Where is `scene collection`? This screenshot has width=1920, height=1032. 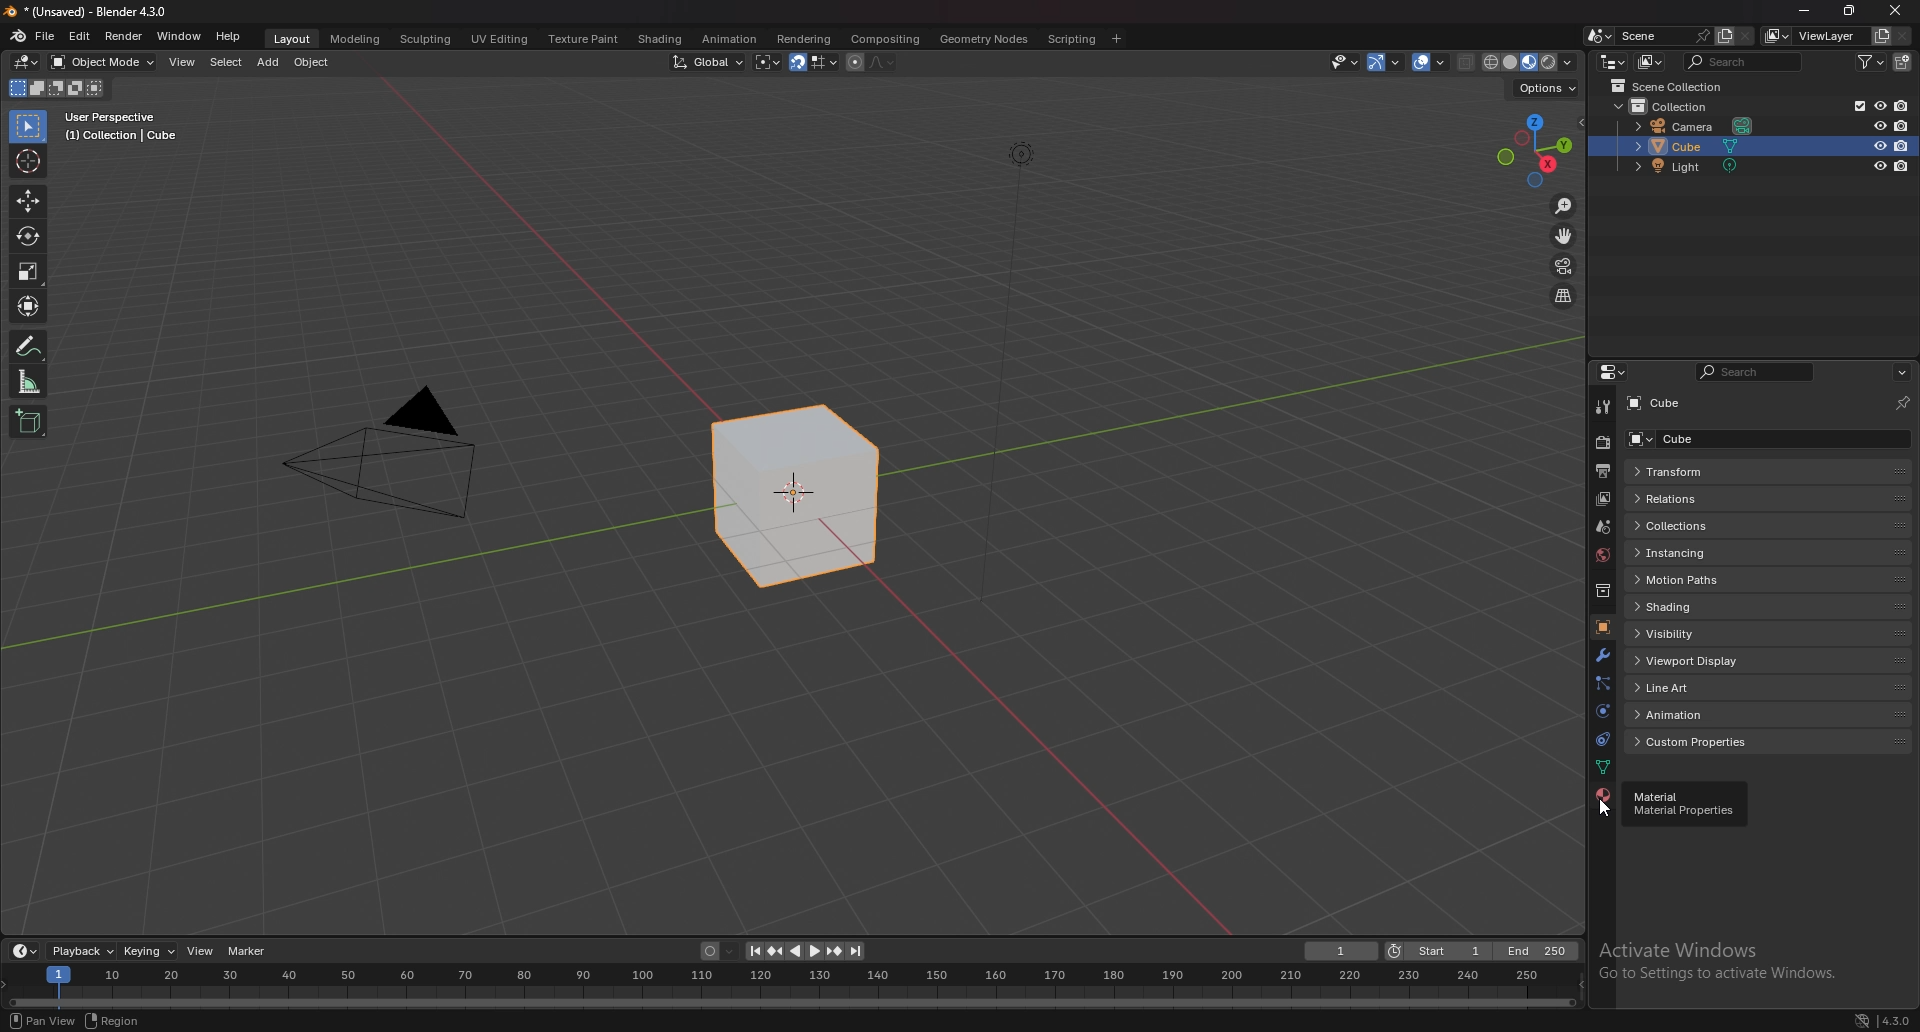
scene collection is located at coordinates (1672, 87).